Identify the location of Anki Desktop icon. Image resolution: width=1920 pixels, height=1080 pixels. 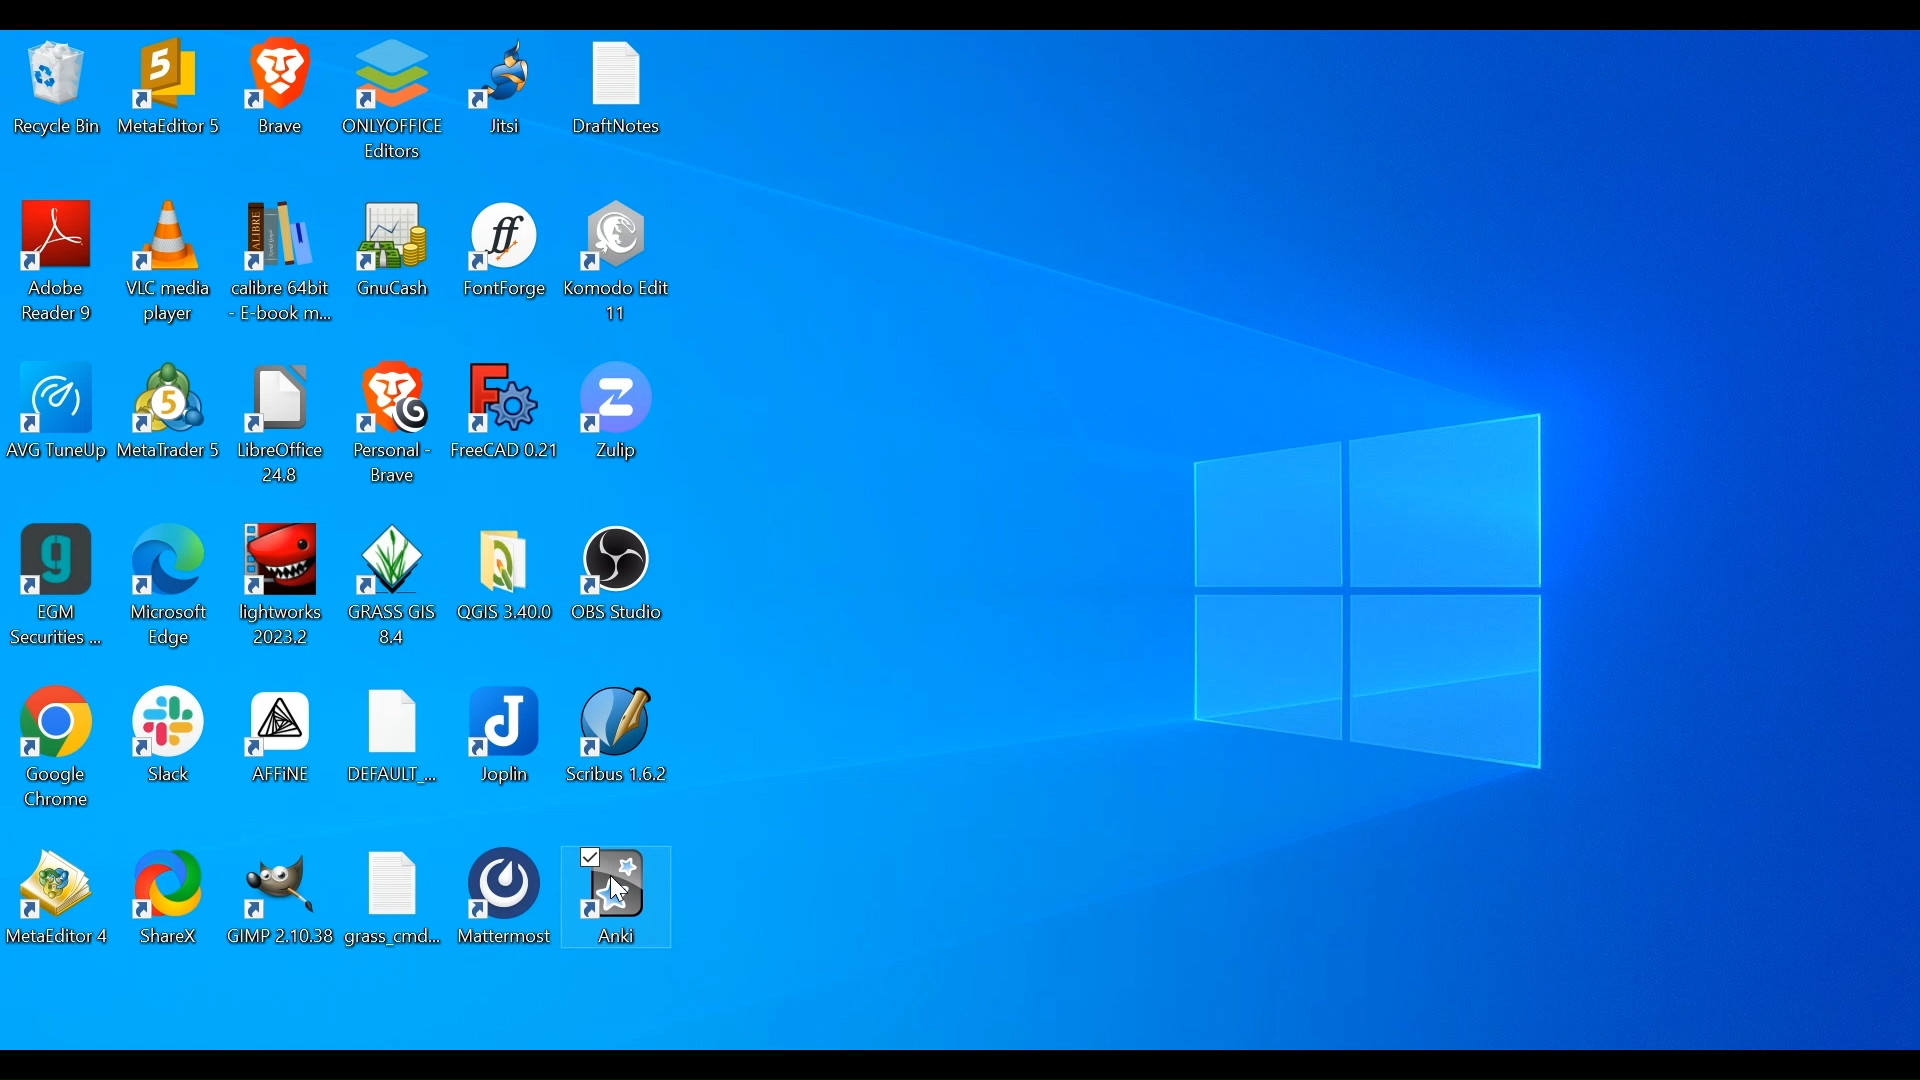
(619, 897).